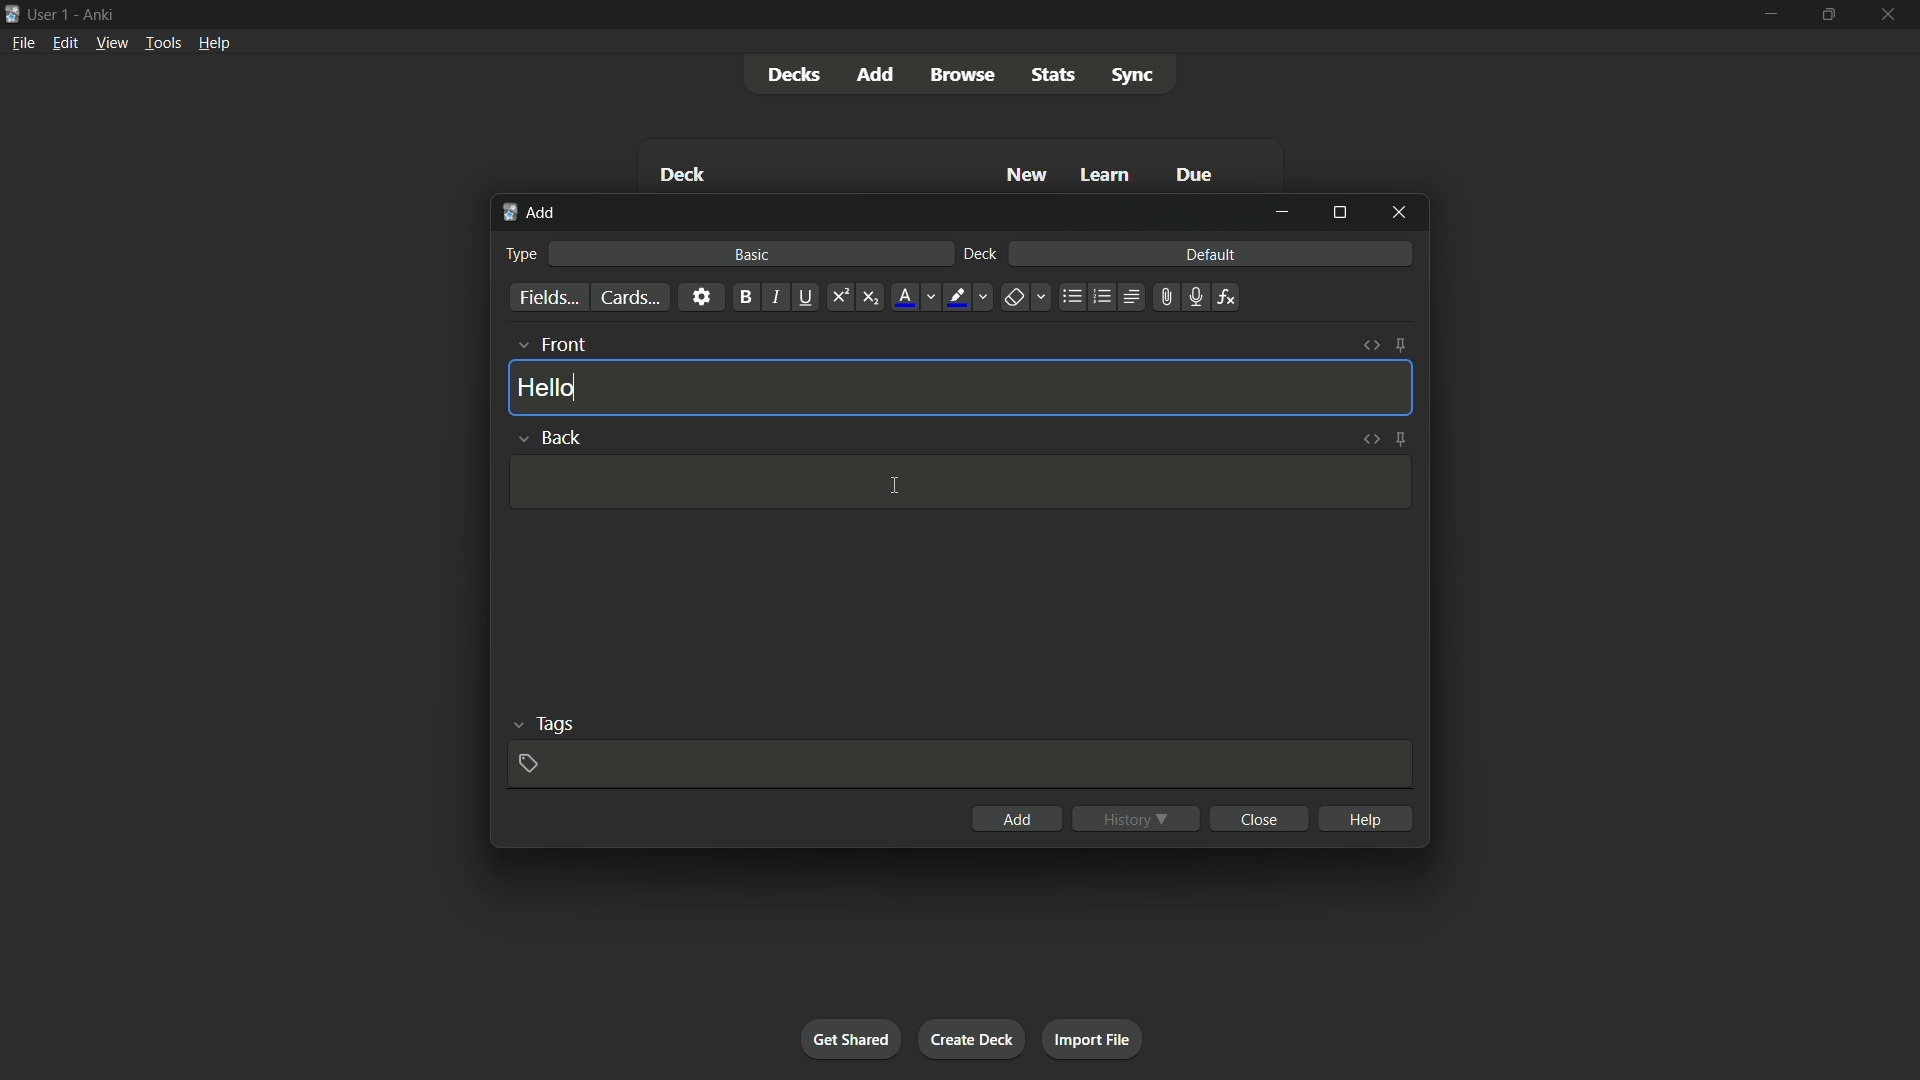 The width and height of the screenshot is (1920, 1080). What do you see at coordinates (1227, 296) in the screenshot?
I see `equation` at bounding box center [1227, 296].